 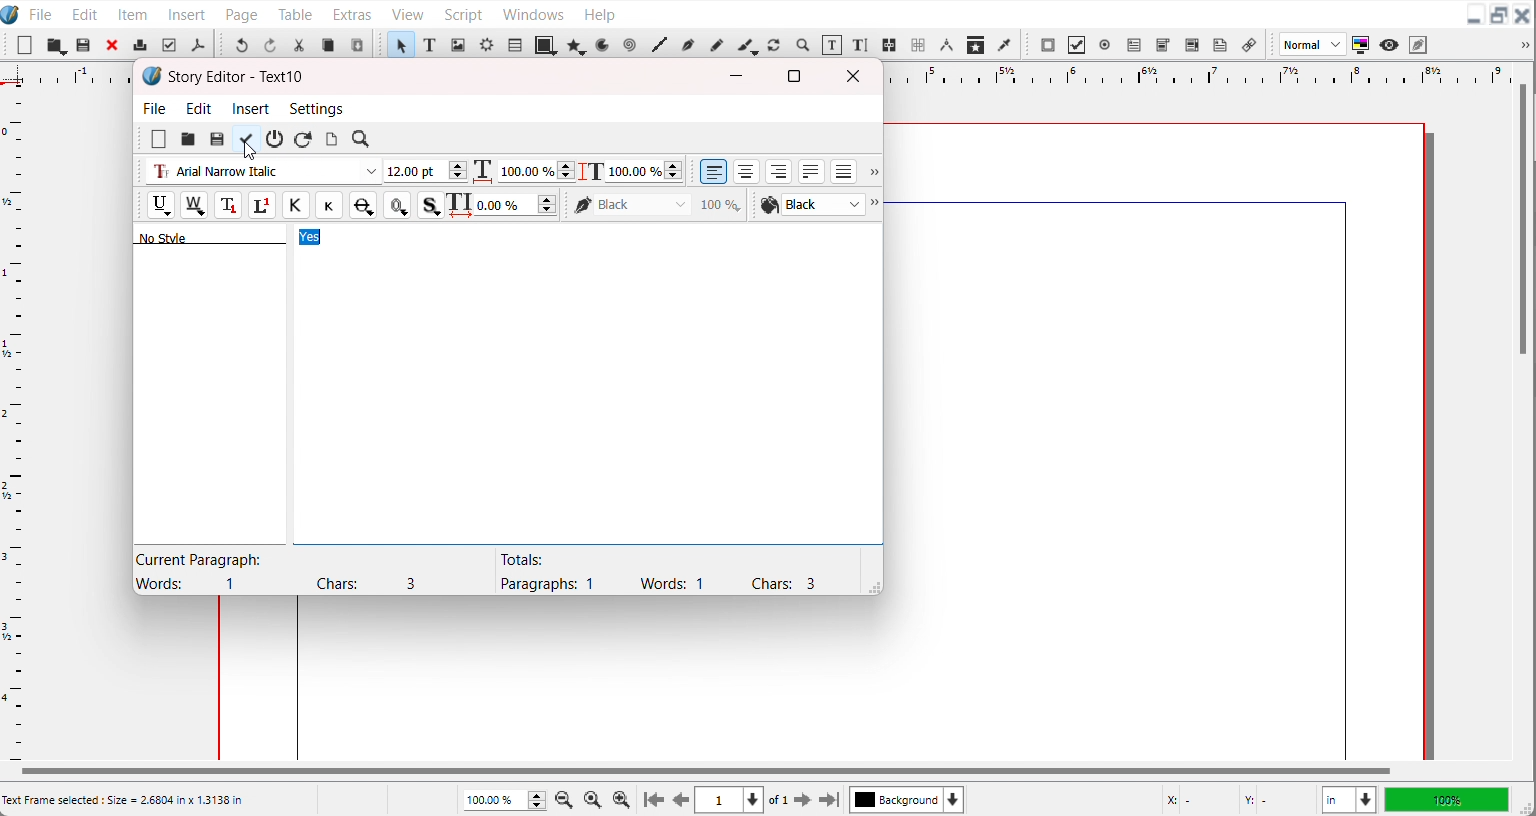 I want to click on Vertical scroll bar, so click(x=1523, y=221).